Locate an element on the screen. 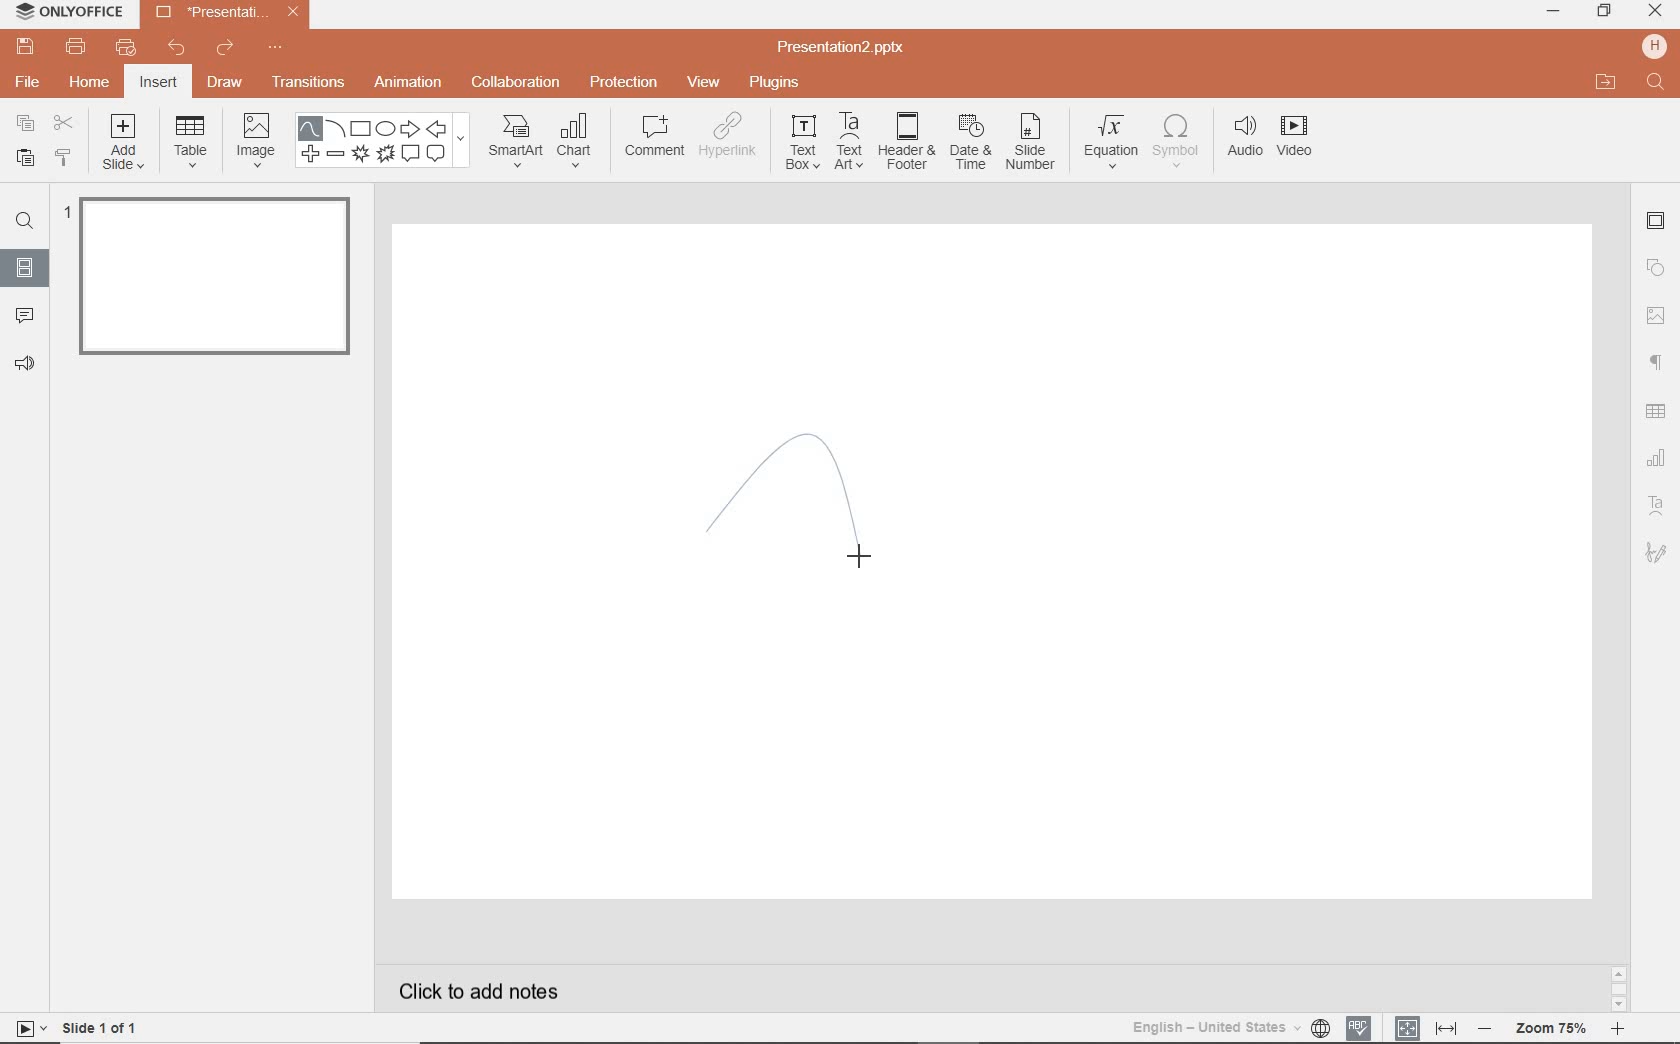 The image size is (1680, 1044). SYMBOL is located at coordinates (1176, 141).